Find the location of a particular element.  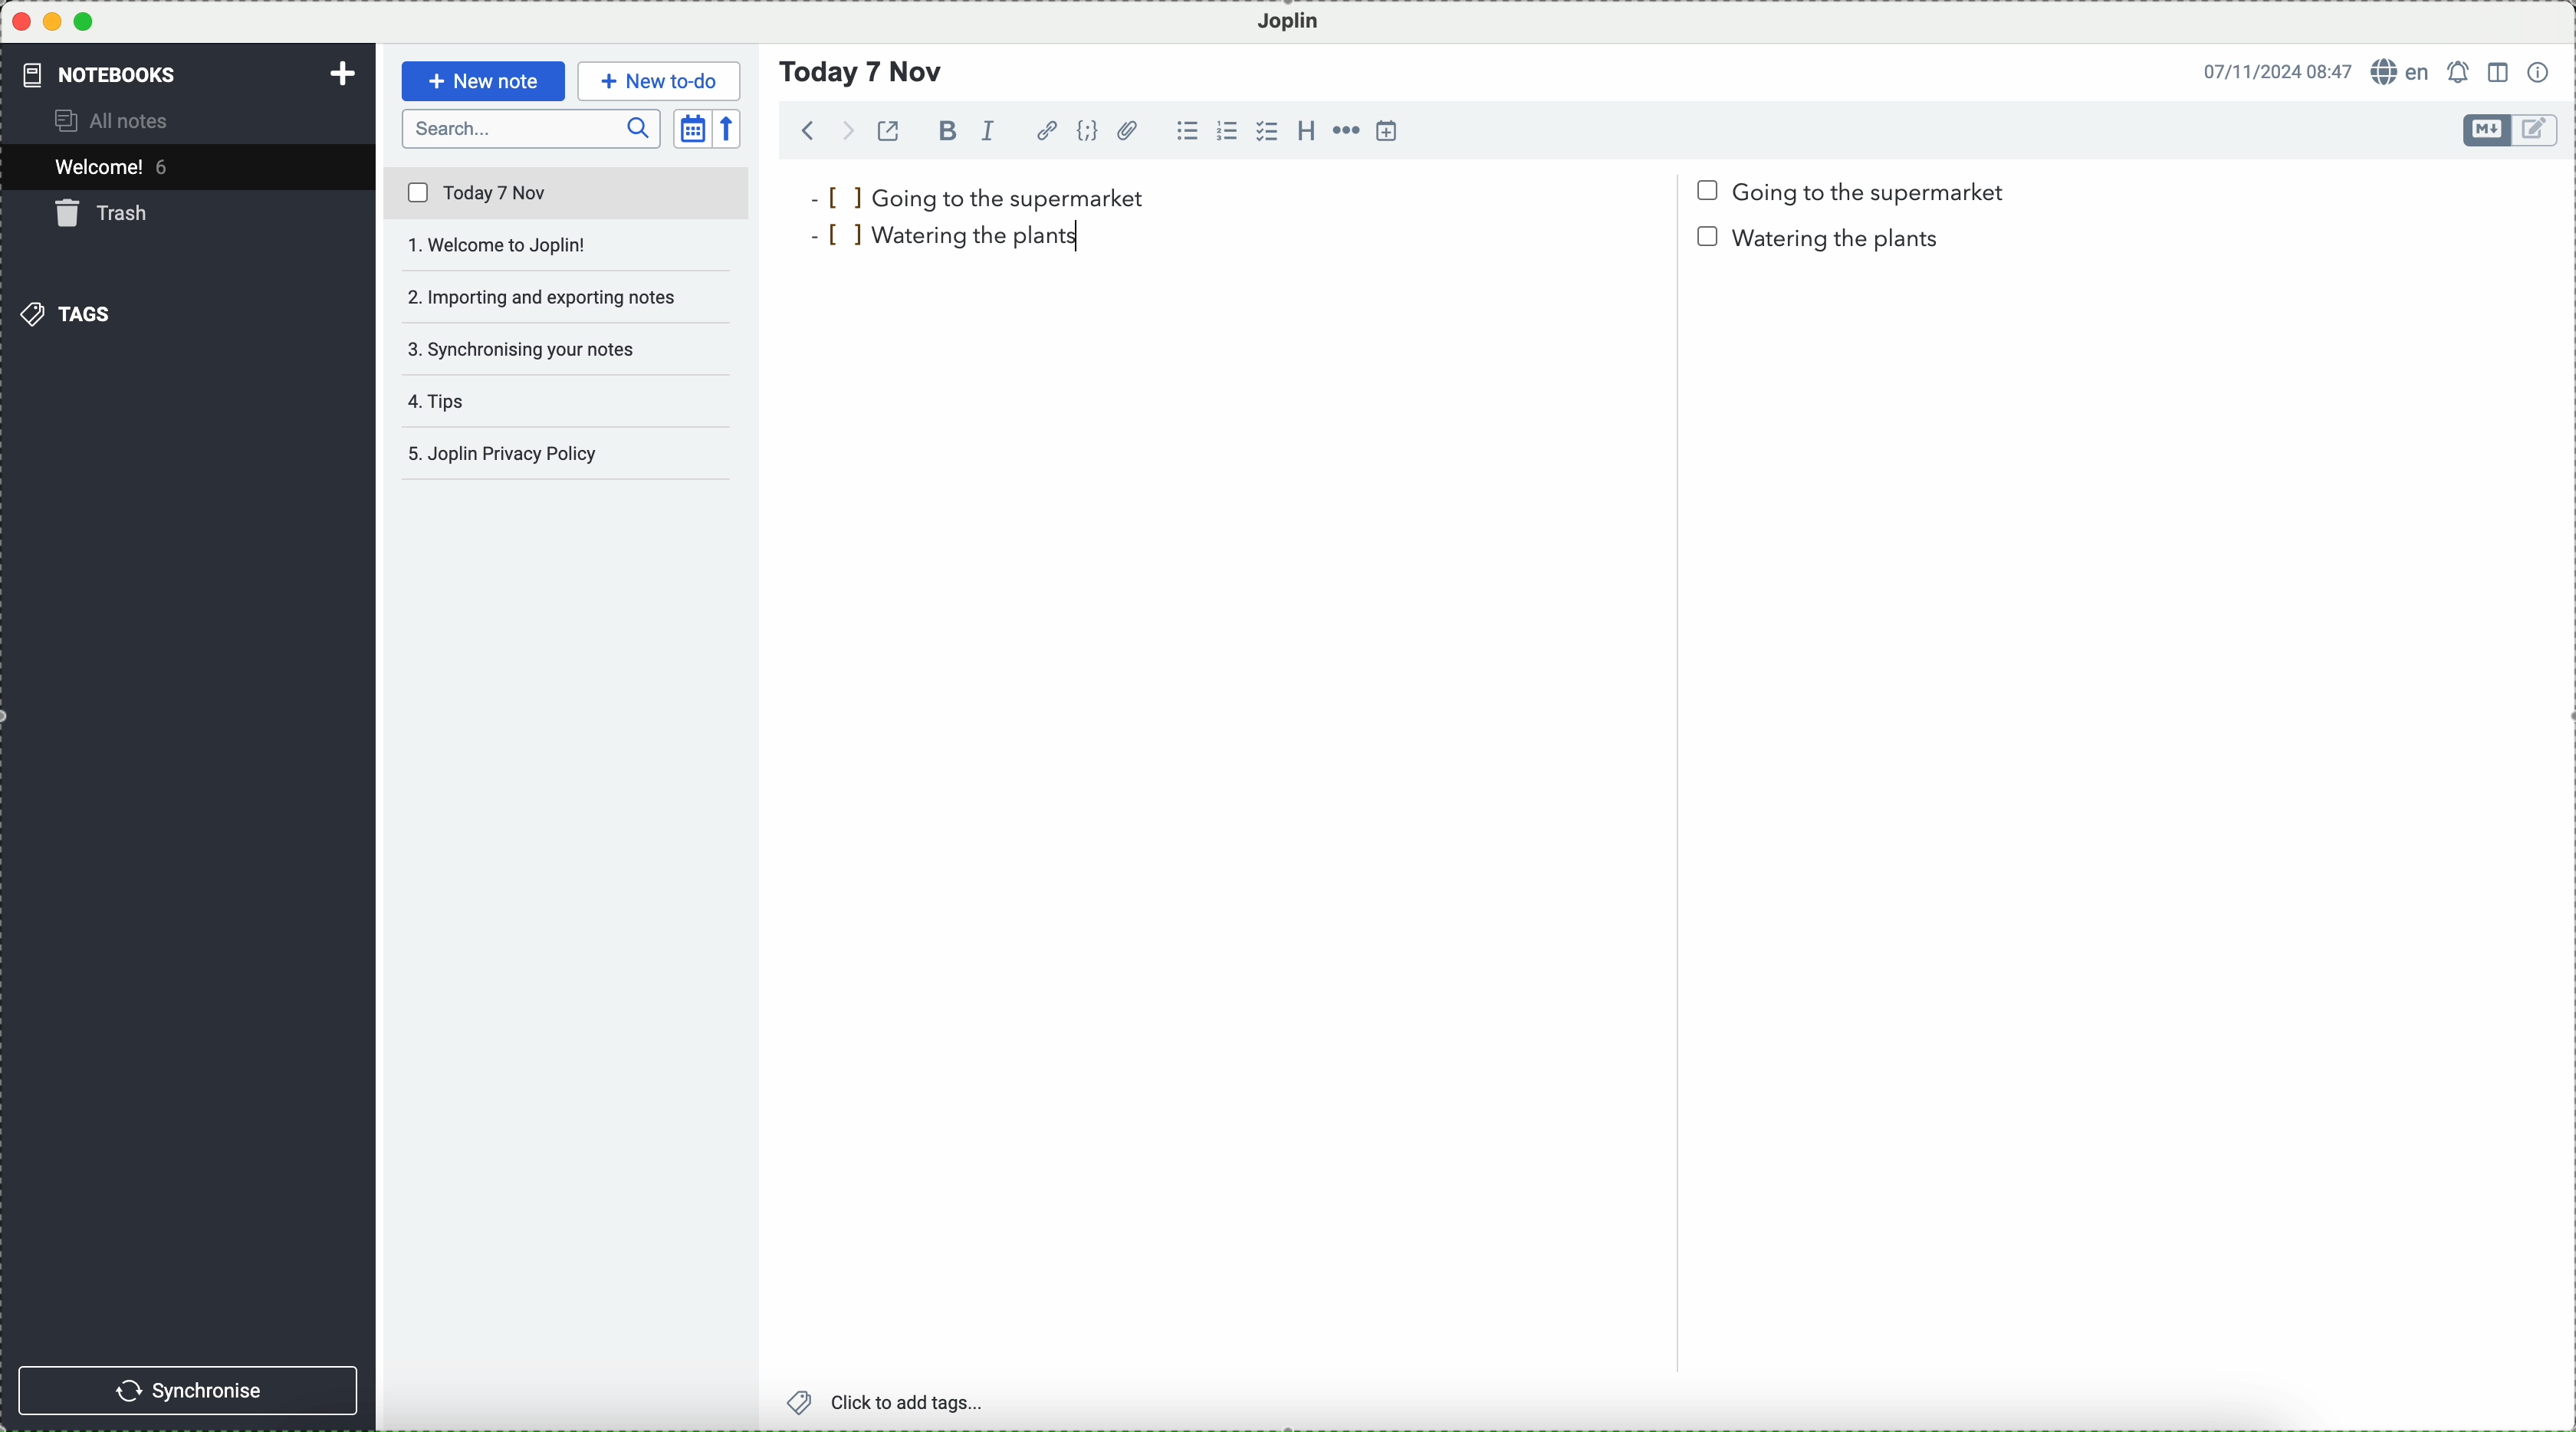

toggle sort order field is located at coordinates (693, 129).